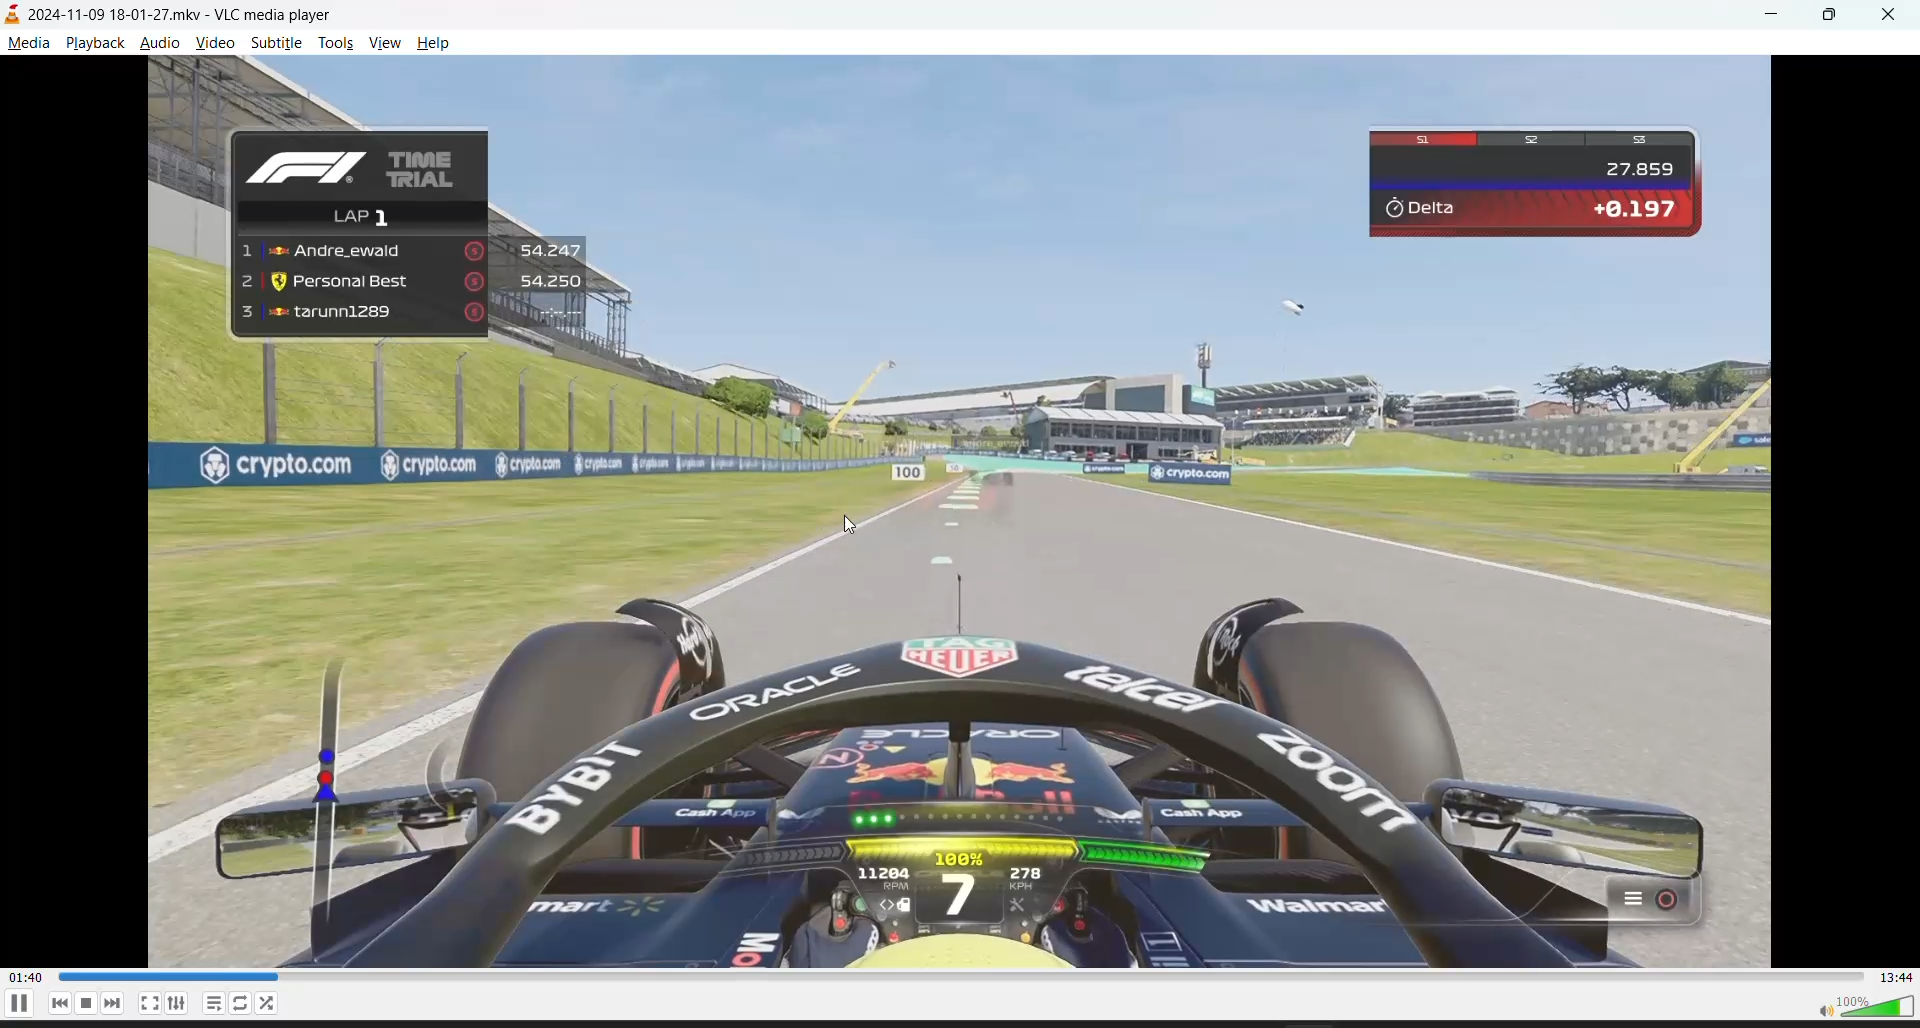 This screenshot has height=1028, width=1920. What do you see at coordinates (162, 41) in the screenshot?
I see `audio` at bounding box center [162, 41].